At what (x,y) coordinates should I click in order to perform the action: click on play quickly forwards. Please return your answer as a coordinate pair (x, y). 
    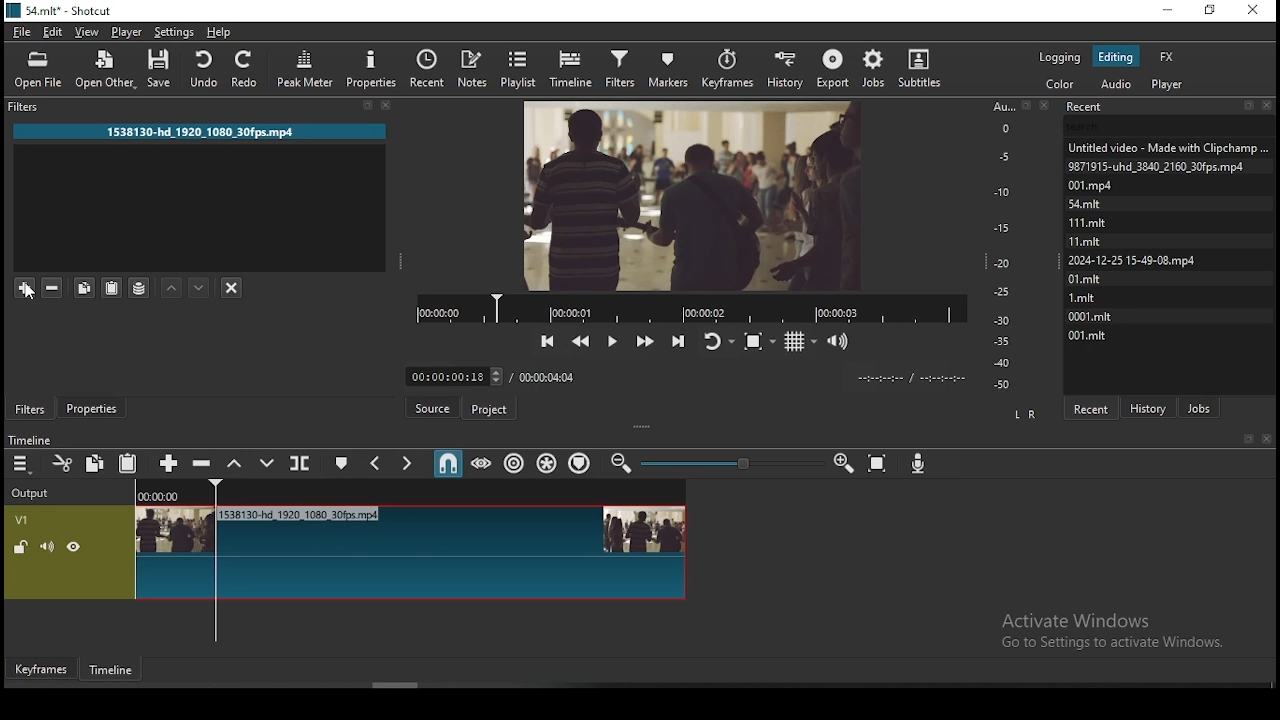
    Looking at the image, I should click on (643, 340).